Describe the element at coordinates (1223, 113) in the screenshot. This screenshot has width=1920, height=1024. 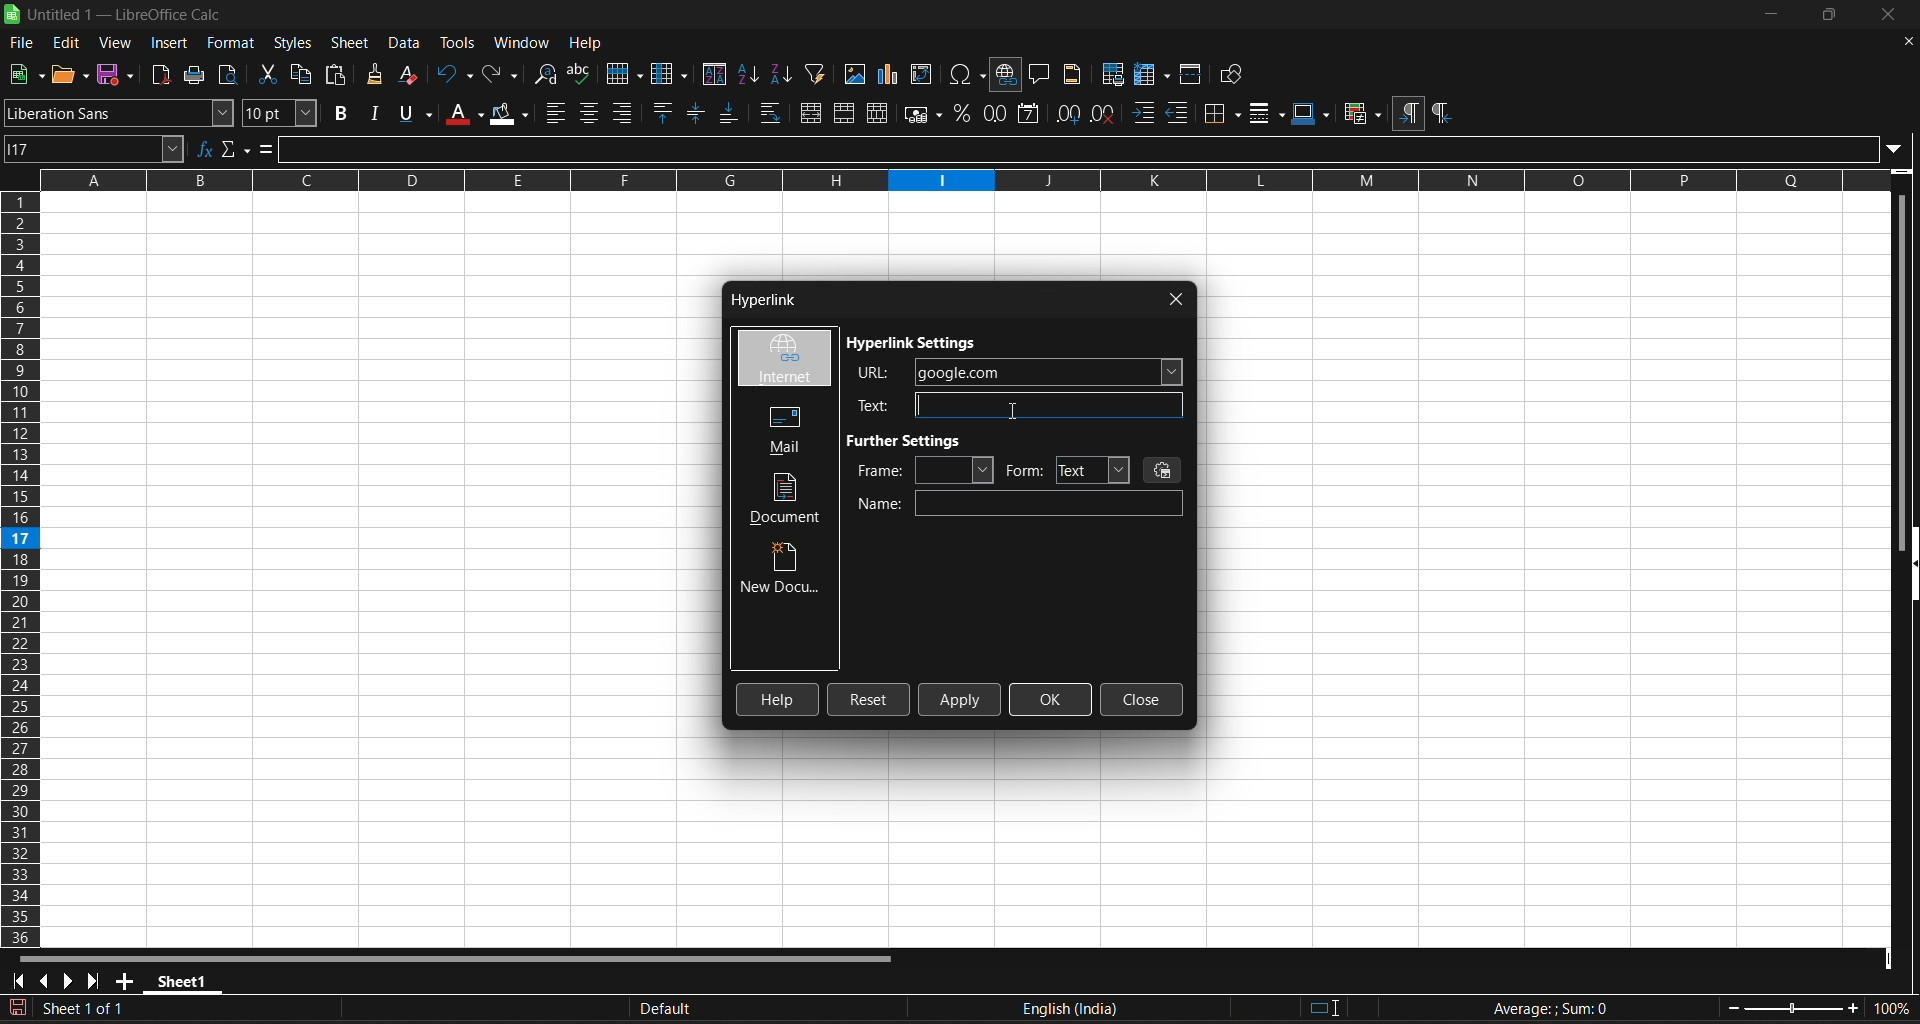
I see `border` at that location.